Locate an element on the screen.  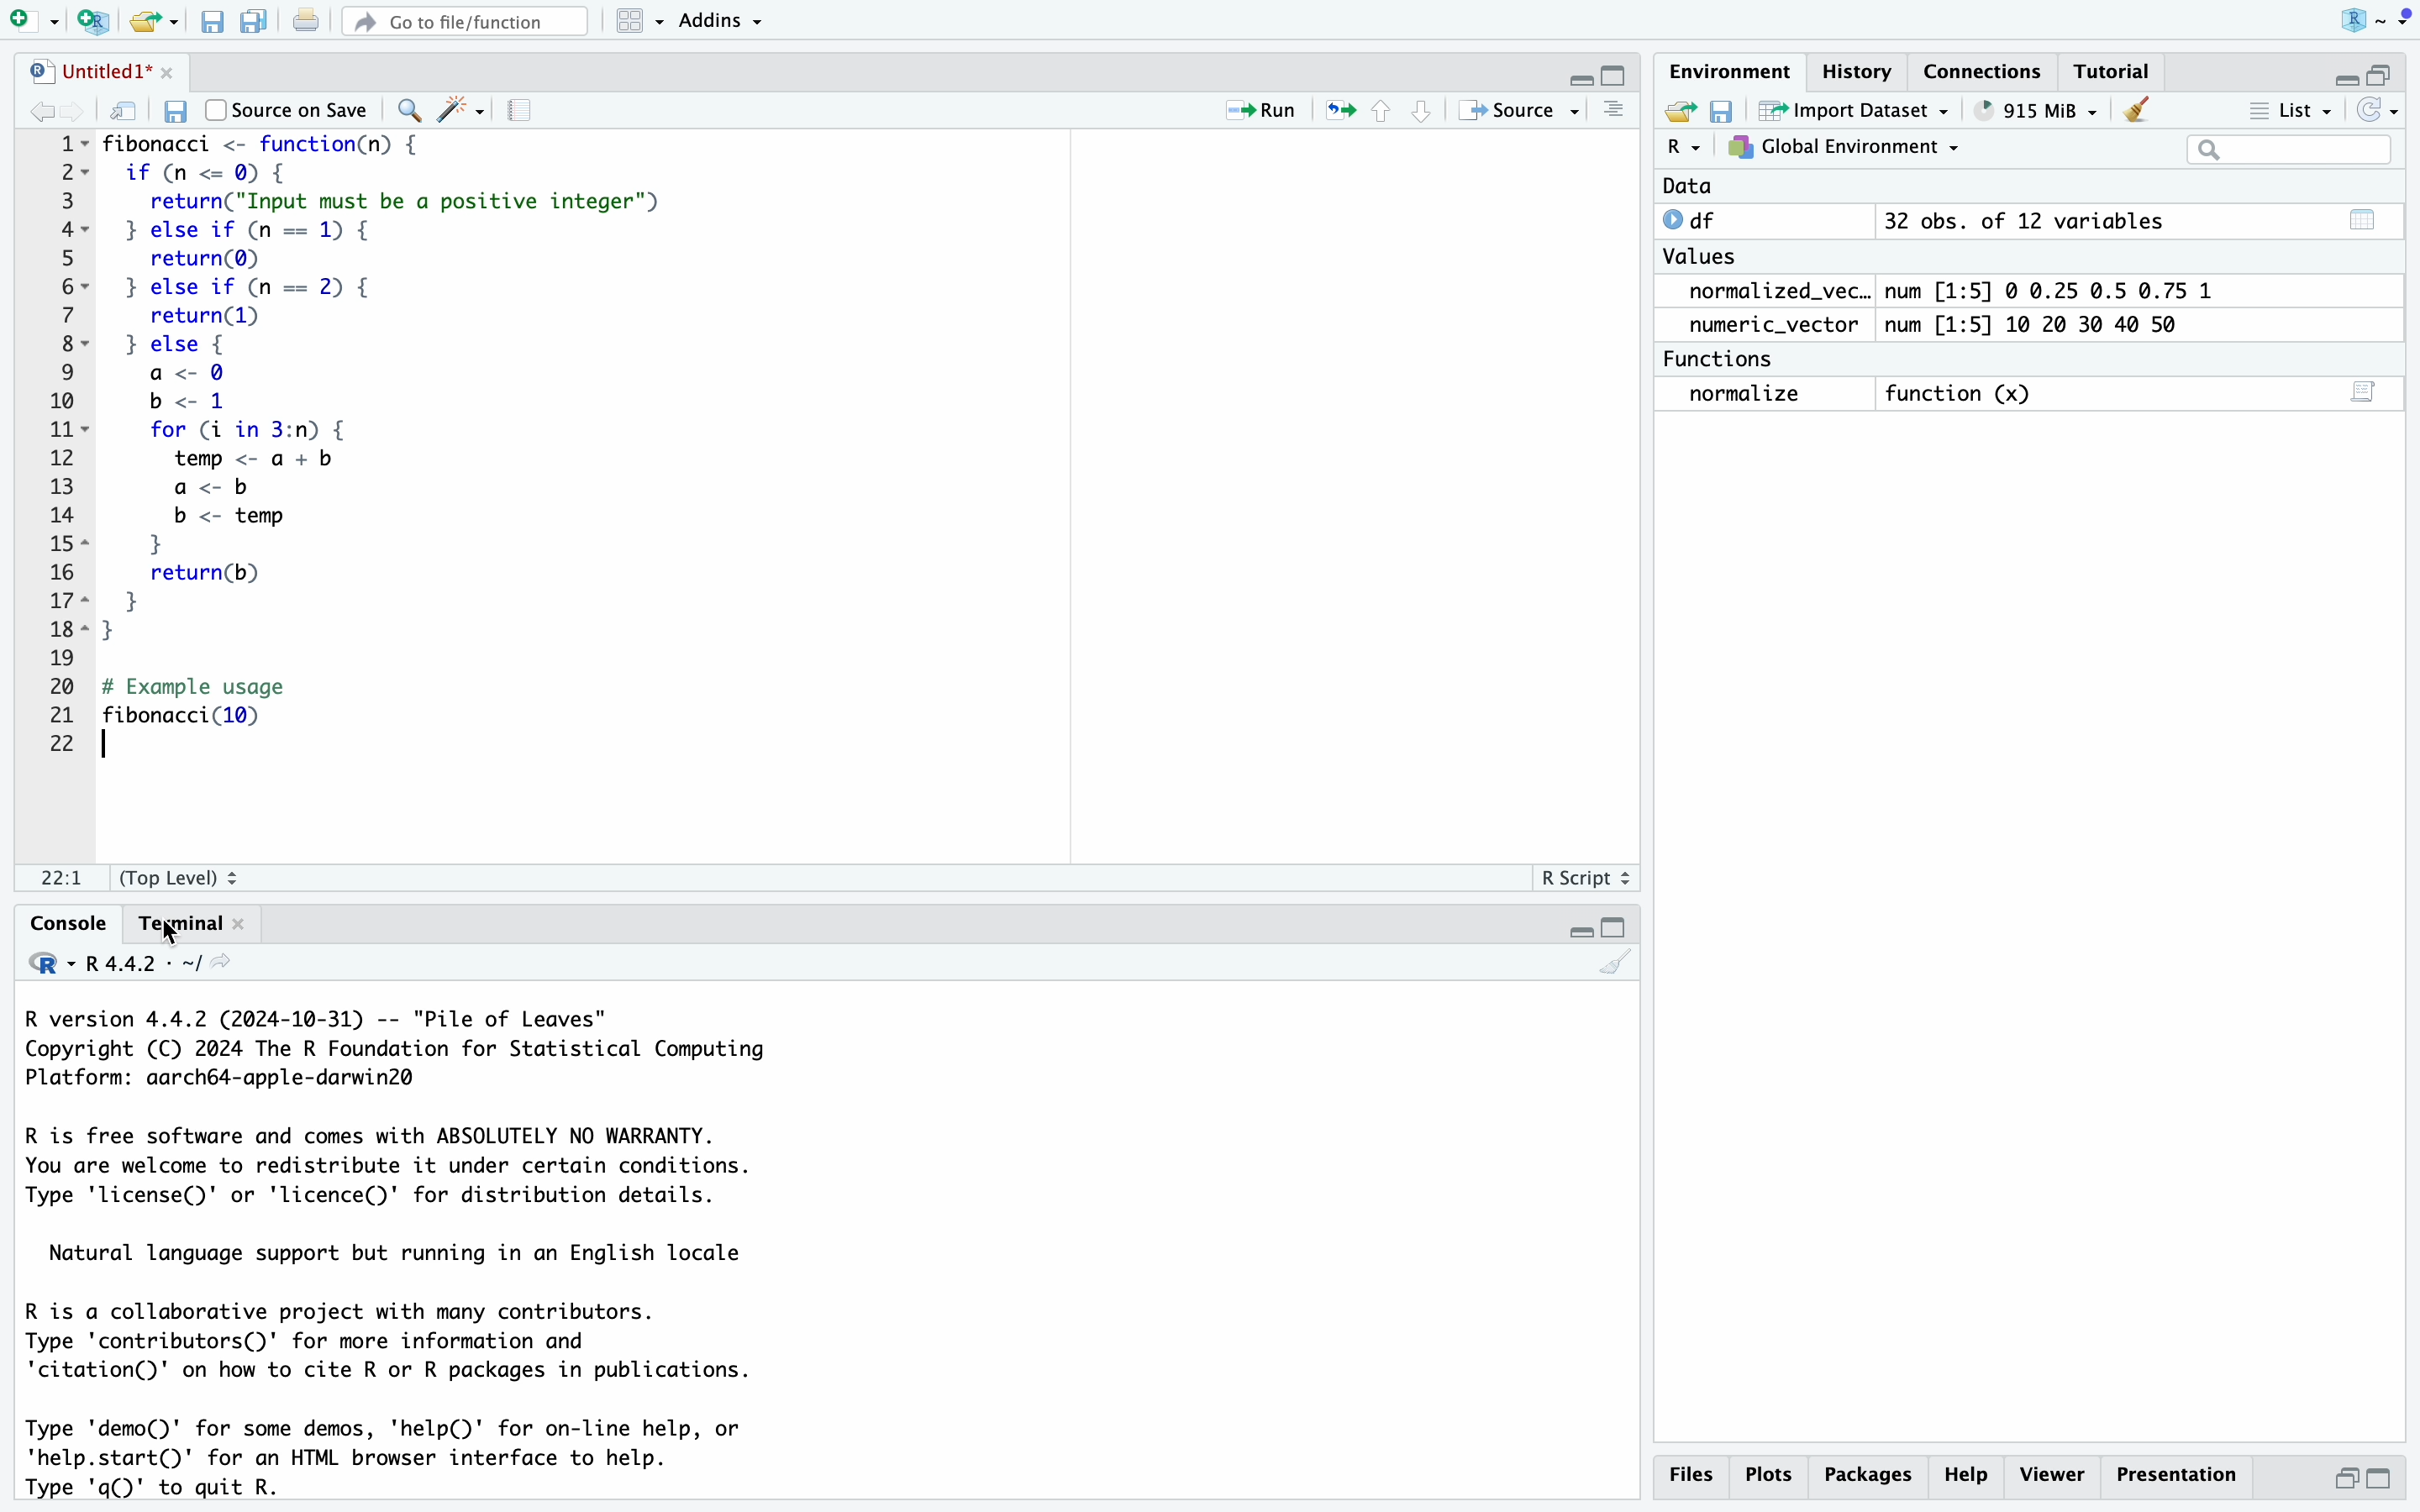
R Script is located at coordinates (1586, 879).